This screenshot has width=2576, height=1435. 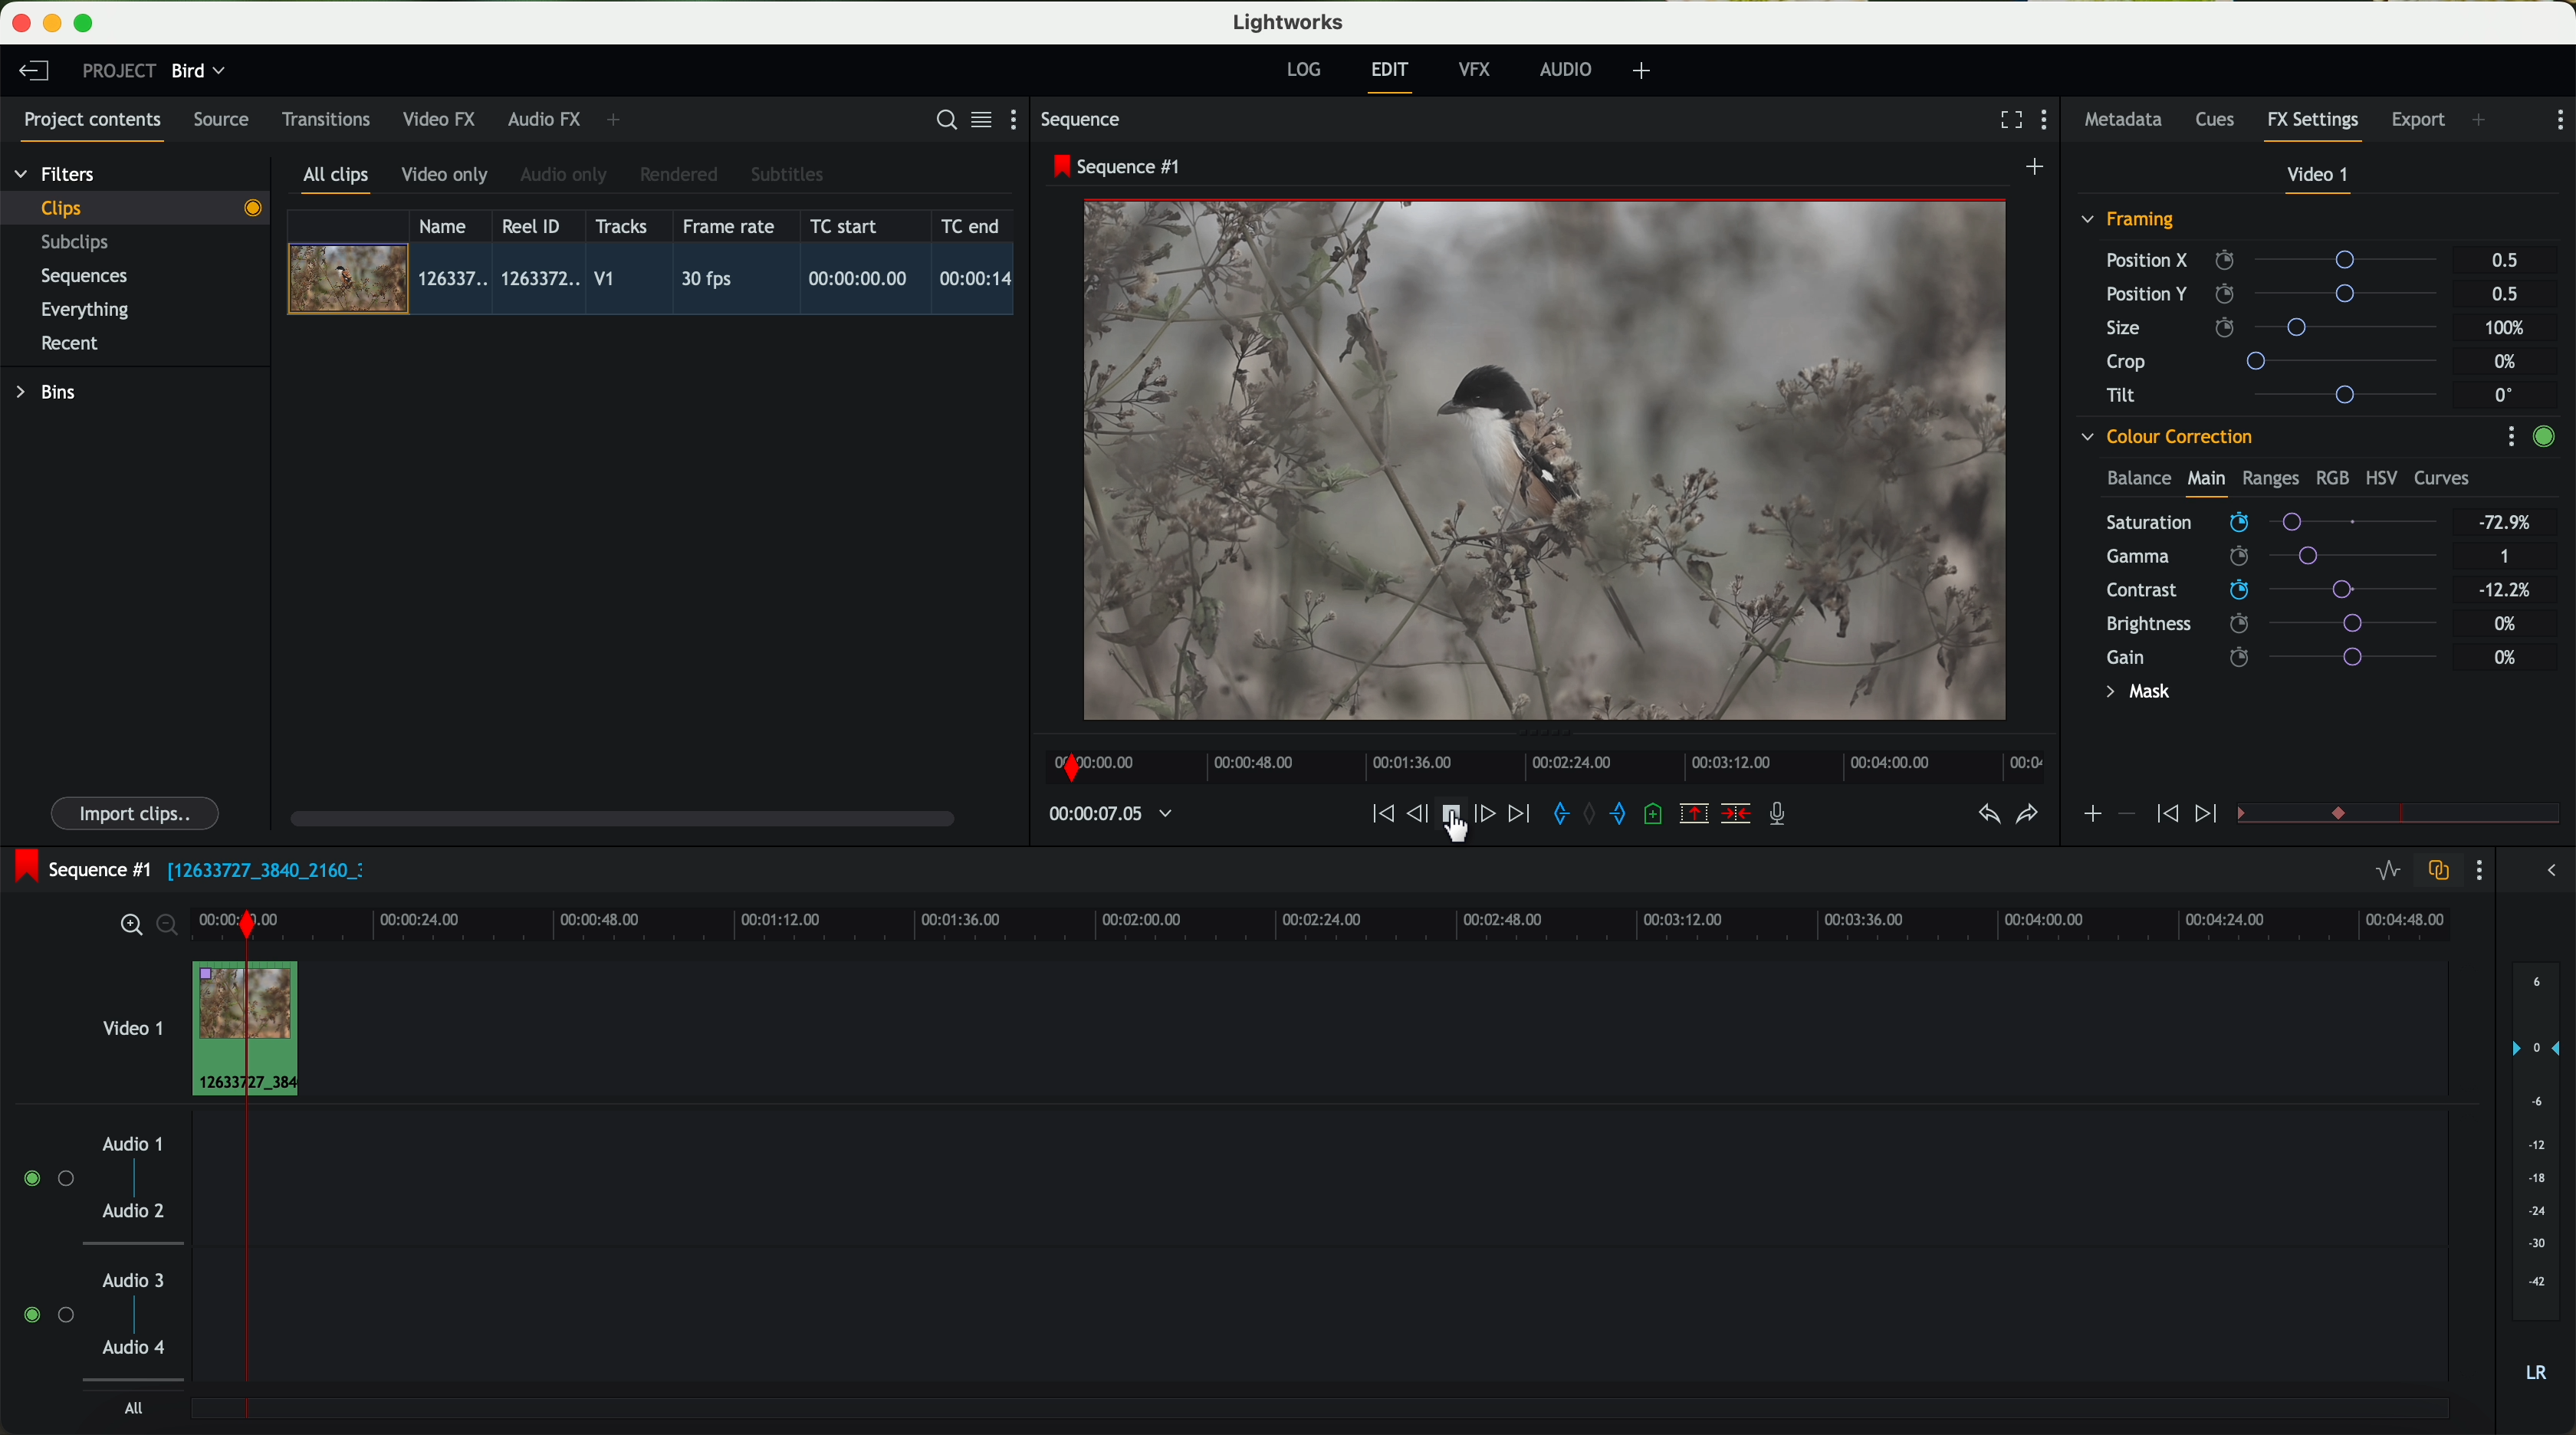 What do you see at coordinates (620, 817) in the screenshot?
I see `scroll bar` at bounding box center [620, 817].